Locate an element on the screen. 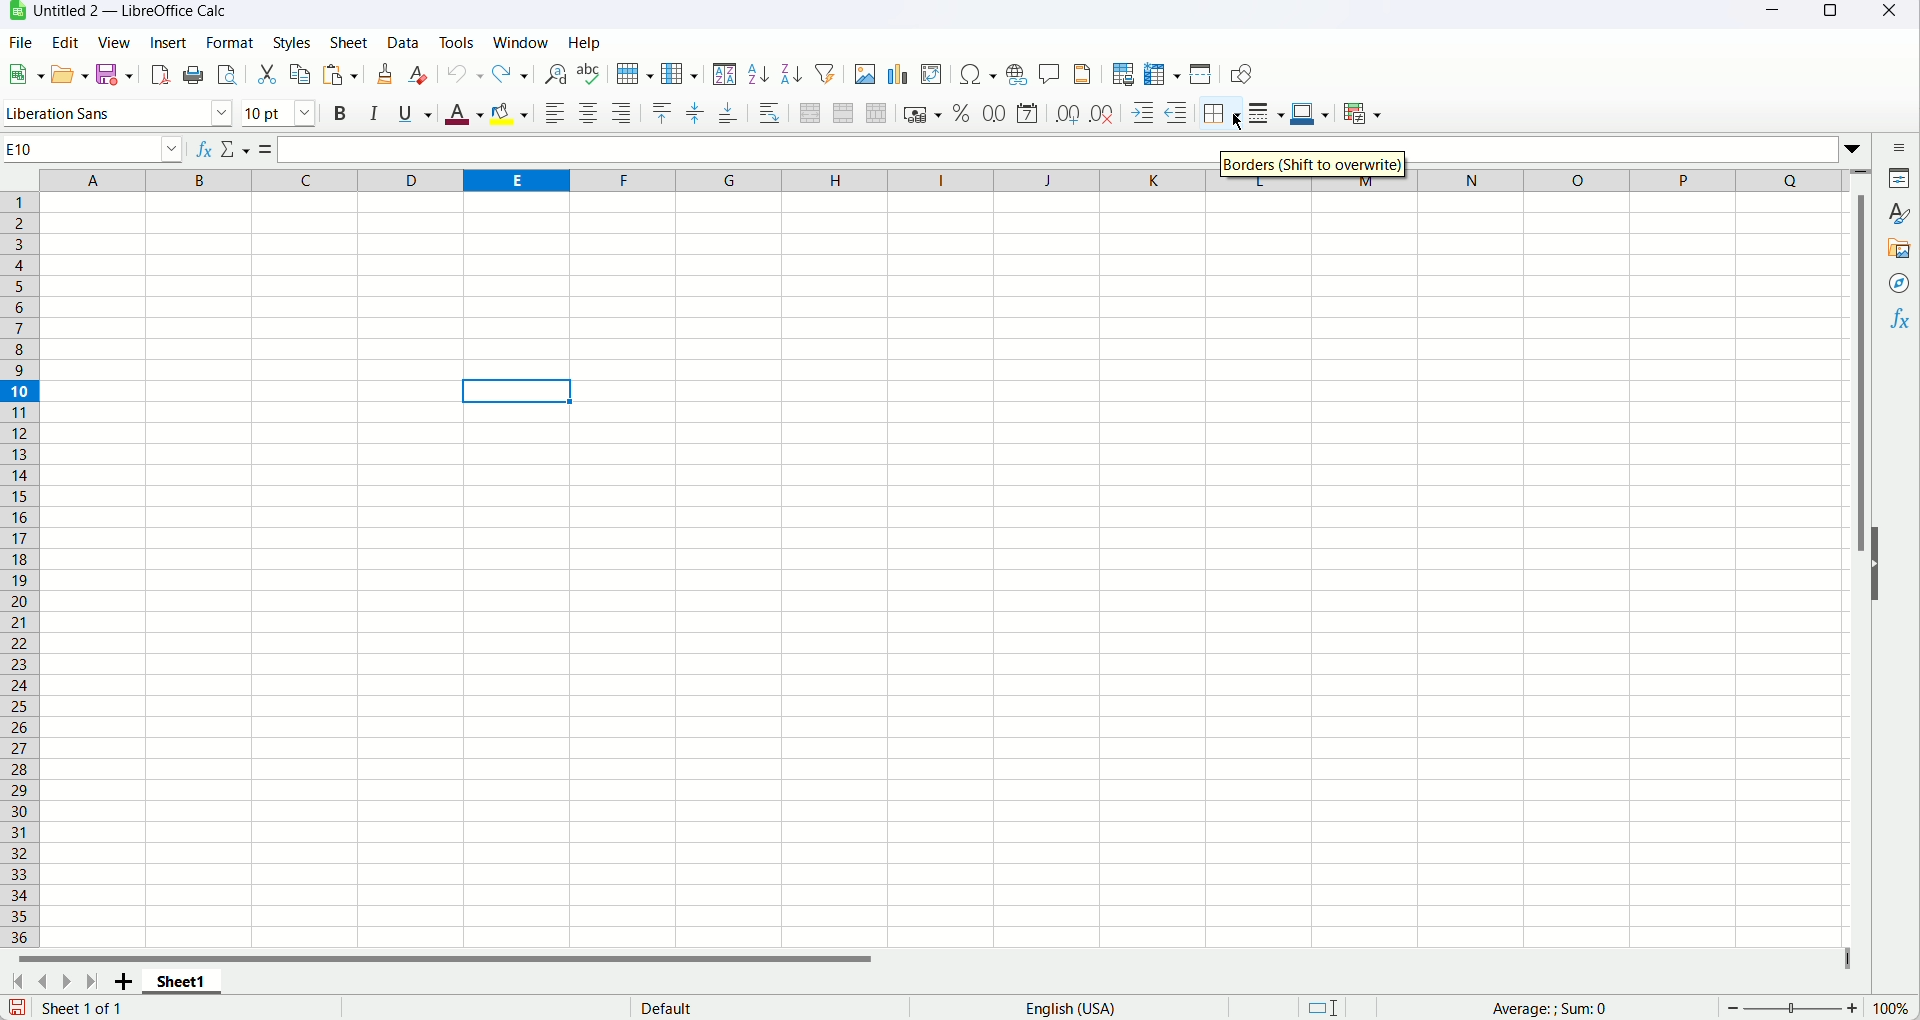 The width and height of the screenshot is (1920, 1020). Font size is located at coordinates (283, 113).